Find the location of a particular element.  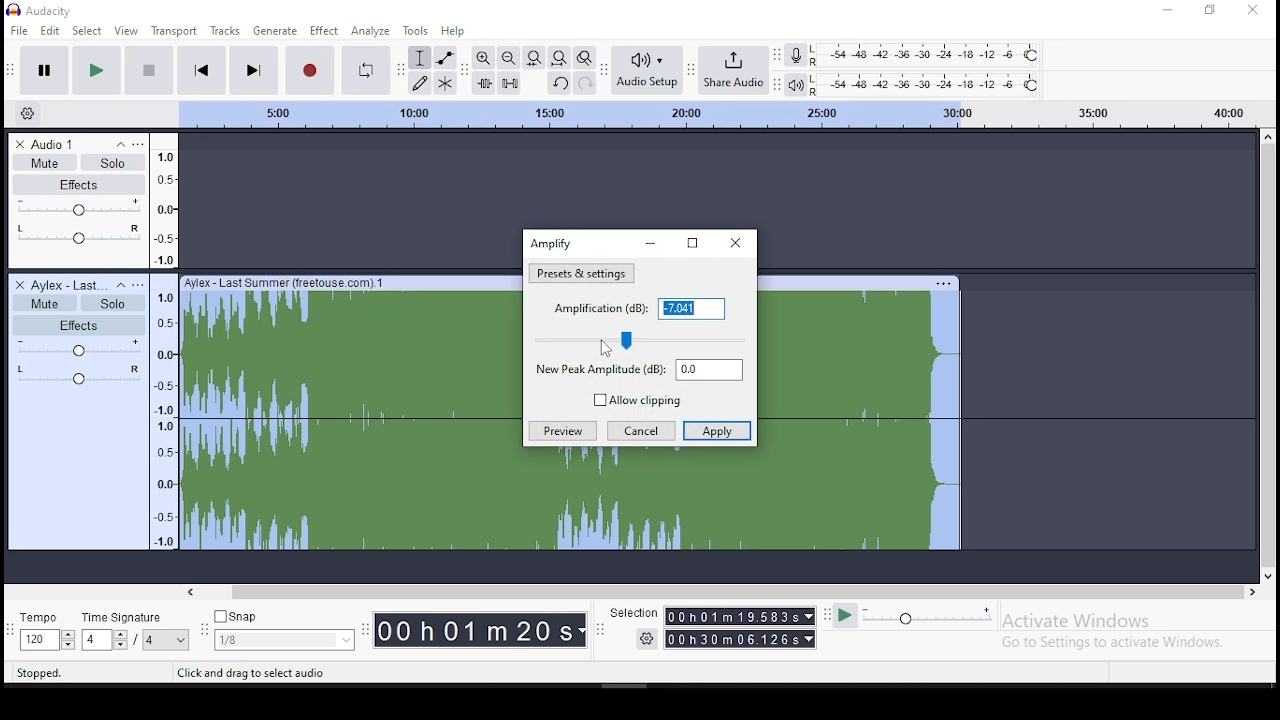

scale is located at coordinates (164, 340).